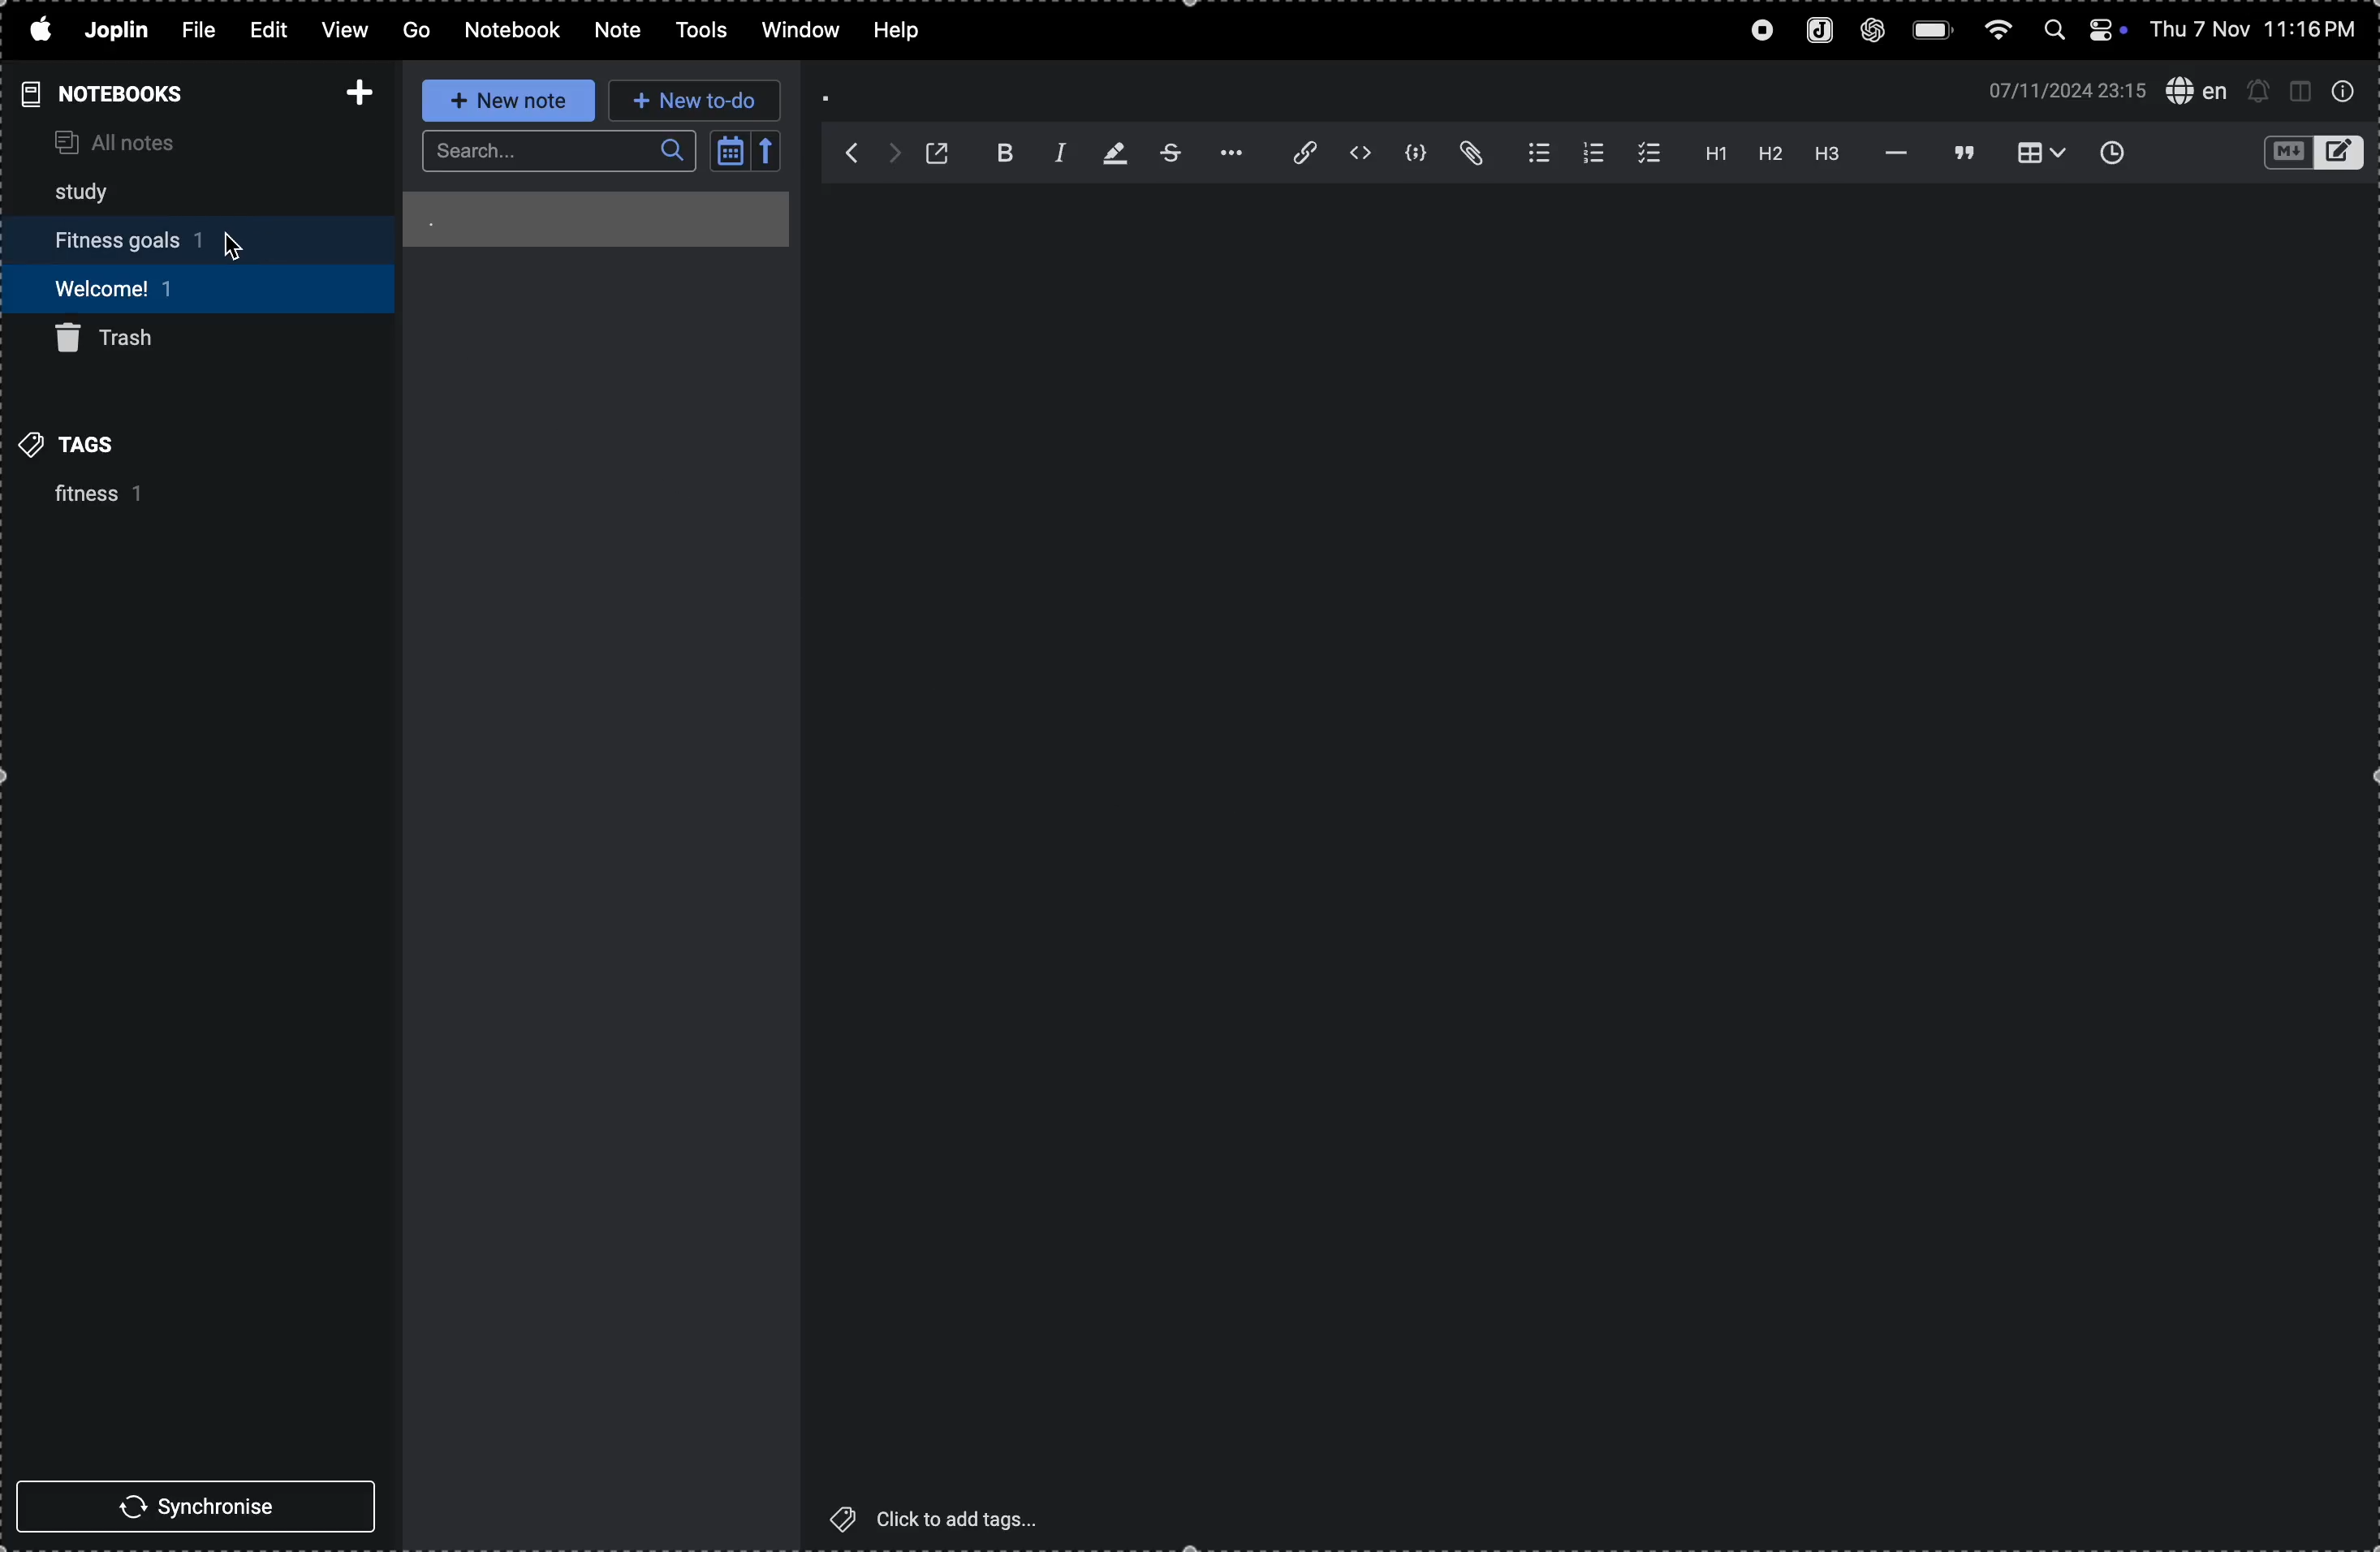 The height and width of the screenshot is (1552, 2380). I want to click on insert table, so click(2043, 153).